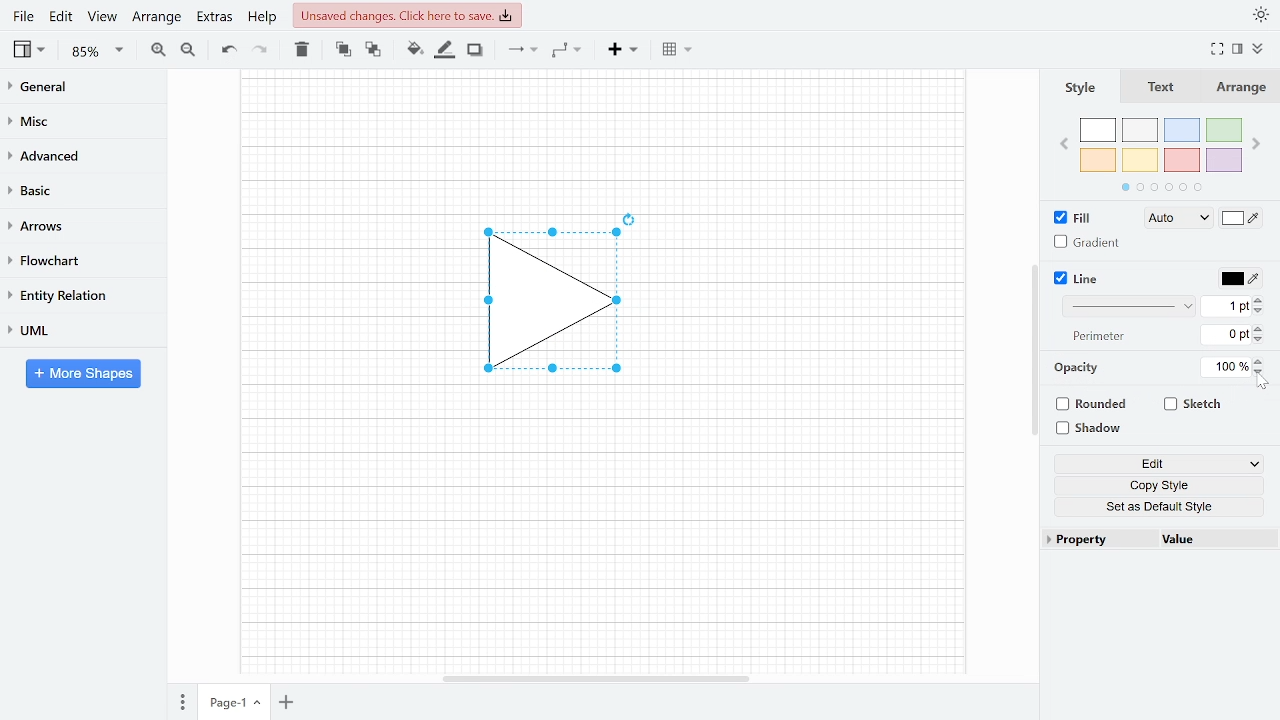 This screenshot has width=1280, height=720. What do you see at coordinates (156, 16) in the screenshot?
I see `Arrange` at bounding box center [156, 16].